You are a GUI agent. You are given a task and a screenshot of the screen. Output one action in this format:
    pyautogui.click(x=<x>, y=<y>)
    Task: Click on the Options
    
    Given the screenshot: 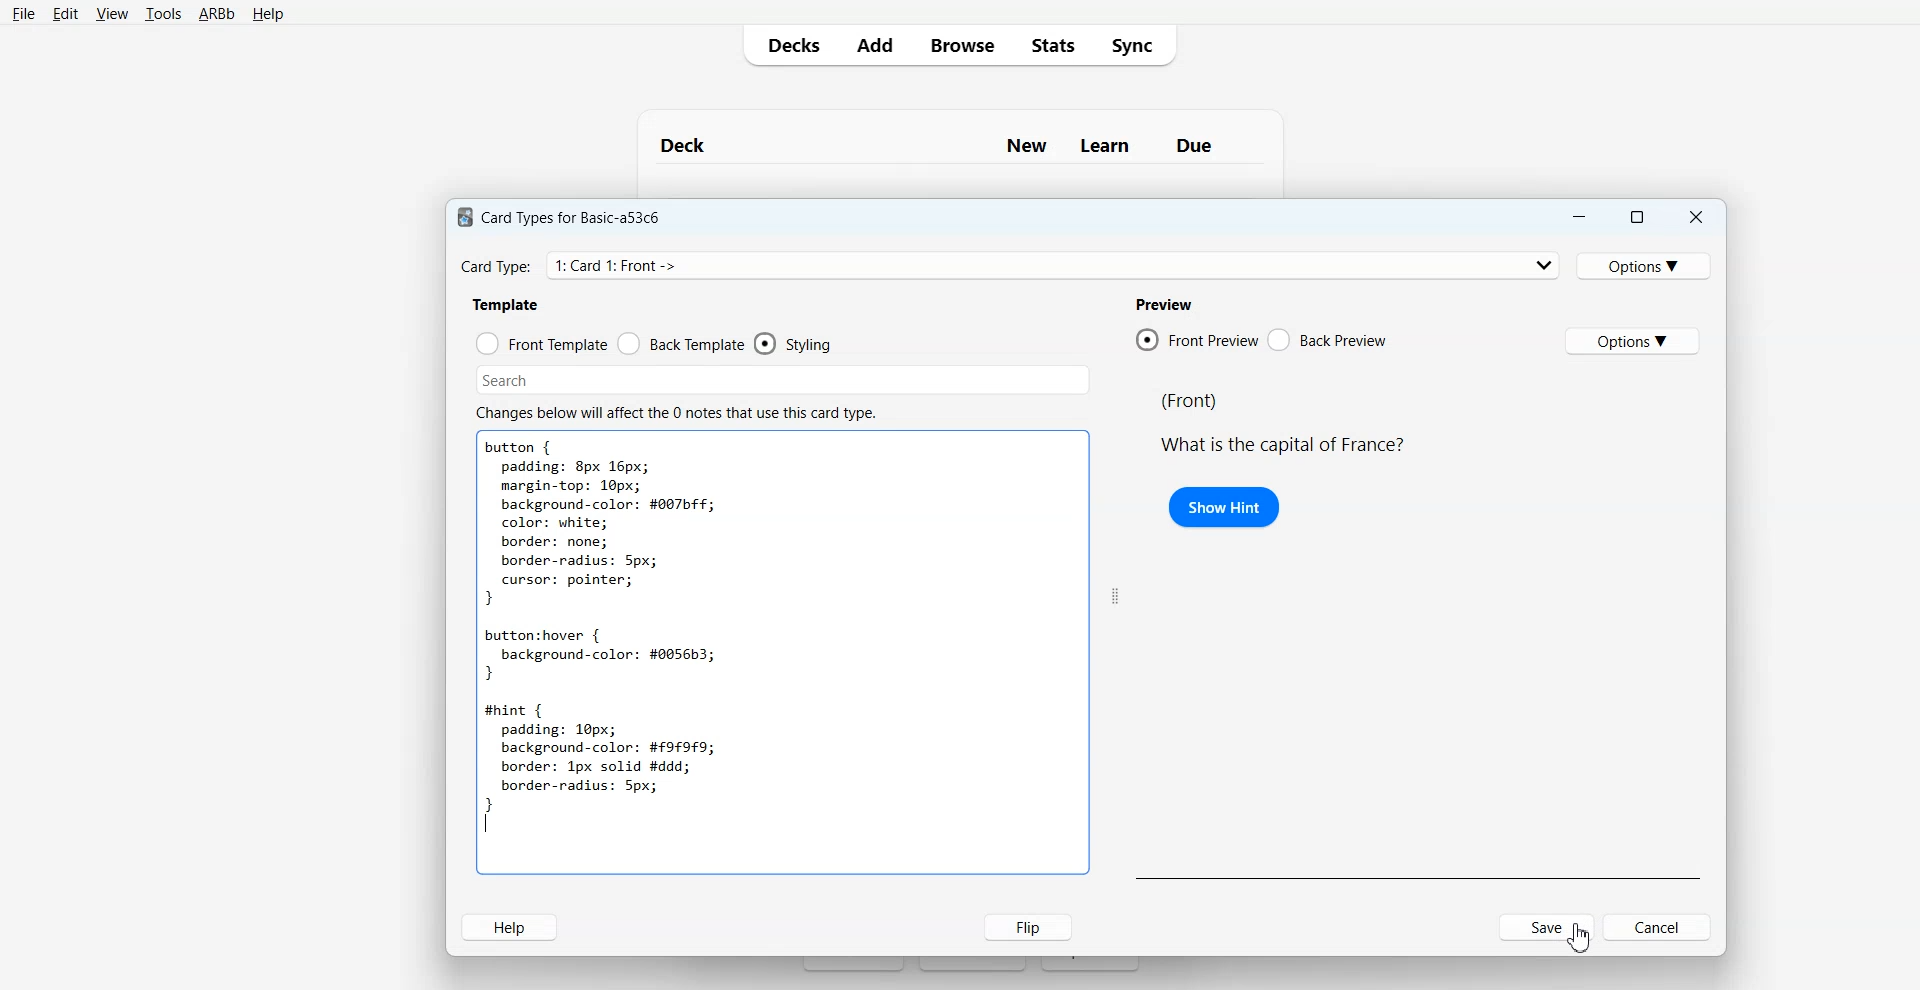 What is the action you would take?
    pyautogui.click(x=1632, y=340)
    